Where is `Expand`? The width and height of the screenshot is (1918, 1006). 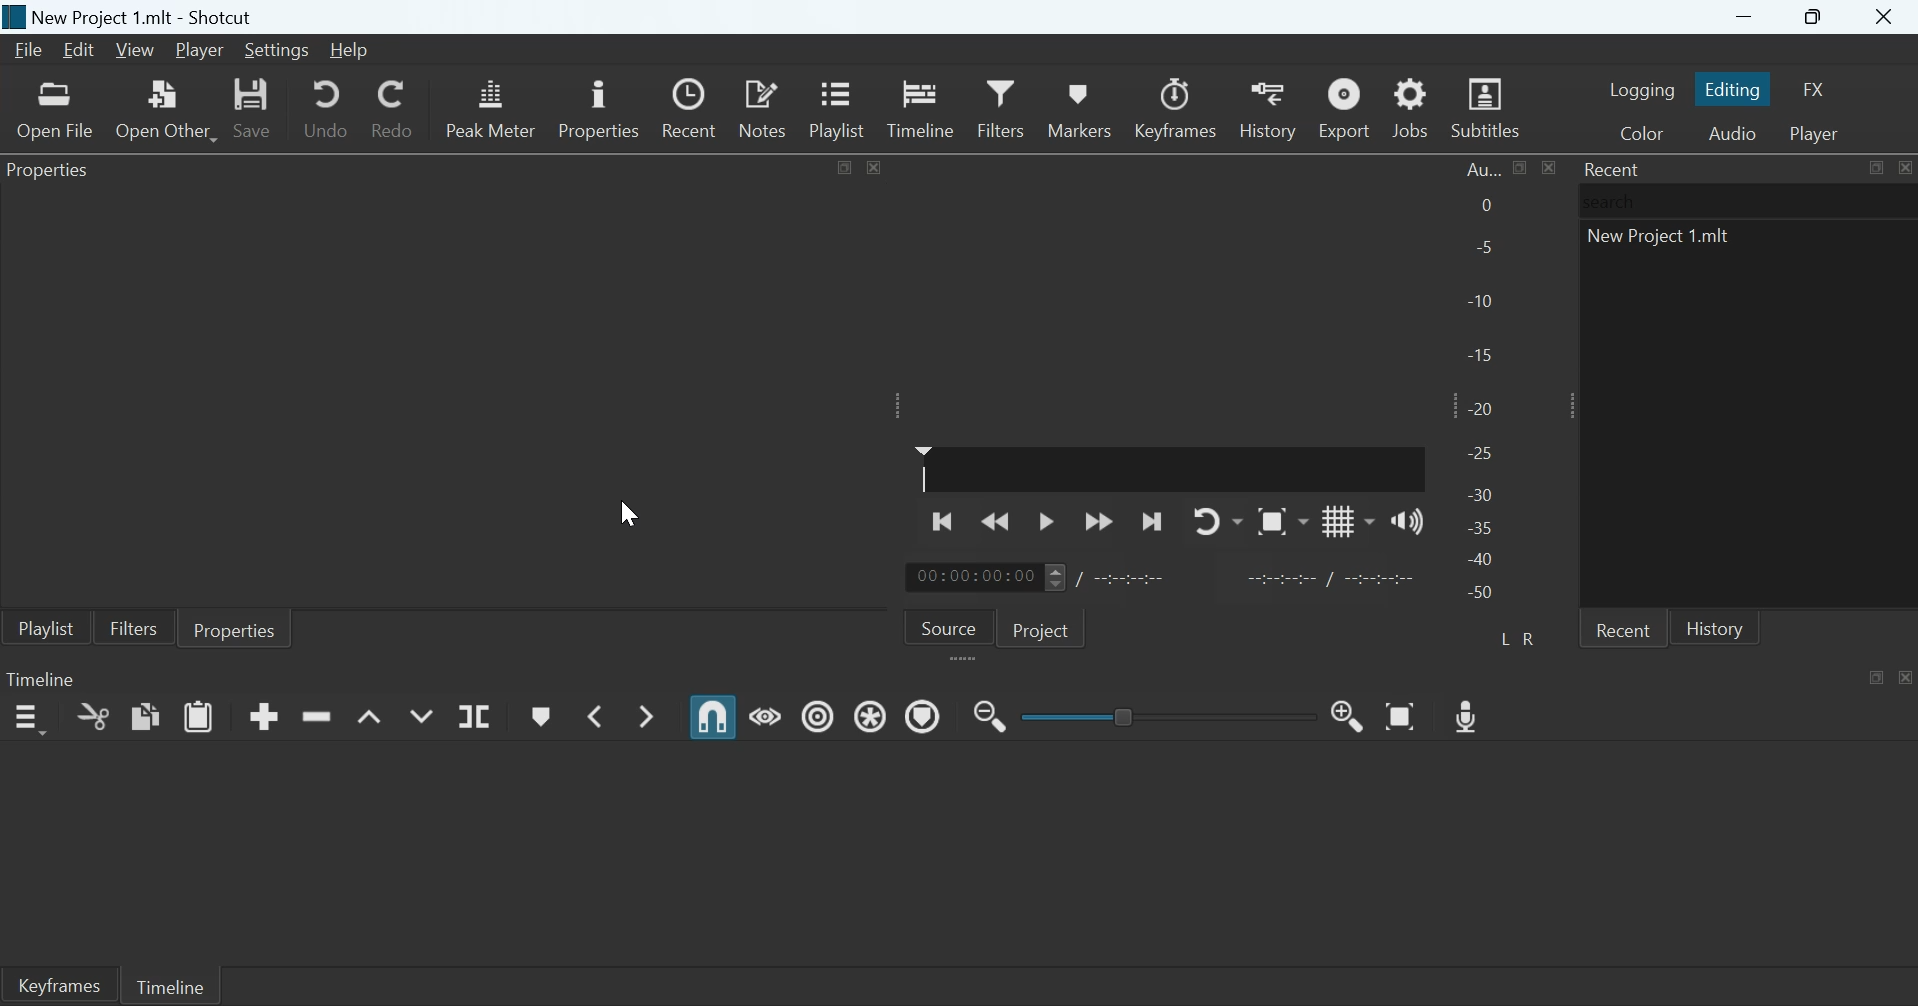
Expand is located at coordinates (1566, 405).